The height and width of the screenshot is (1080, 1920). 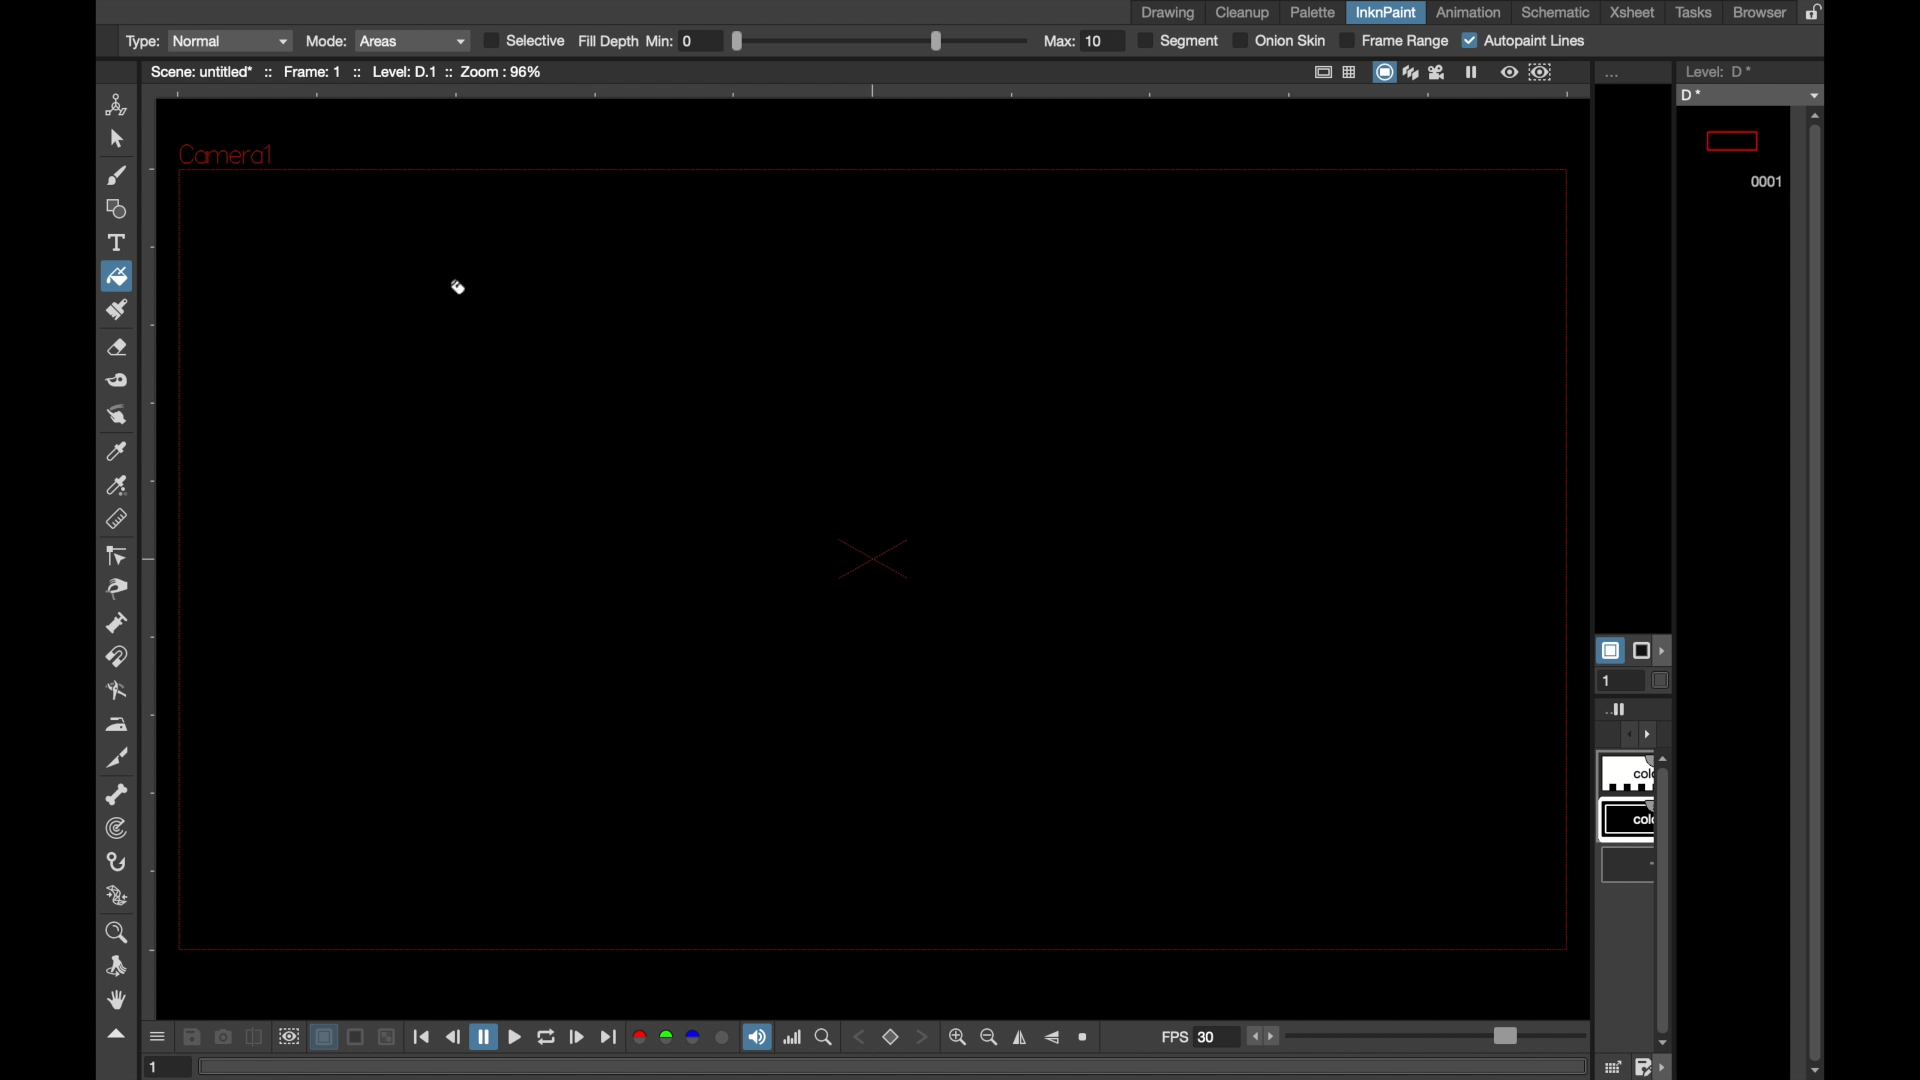 What do you see at coordinates (356, 1037) in the screenshot?
I see `screen` at bounding box center [356, 1037].